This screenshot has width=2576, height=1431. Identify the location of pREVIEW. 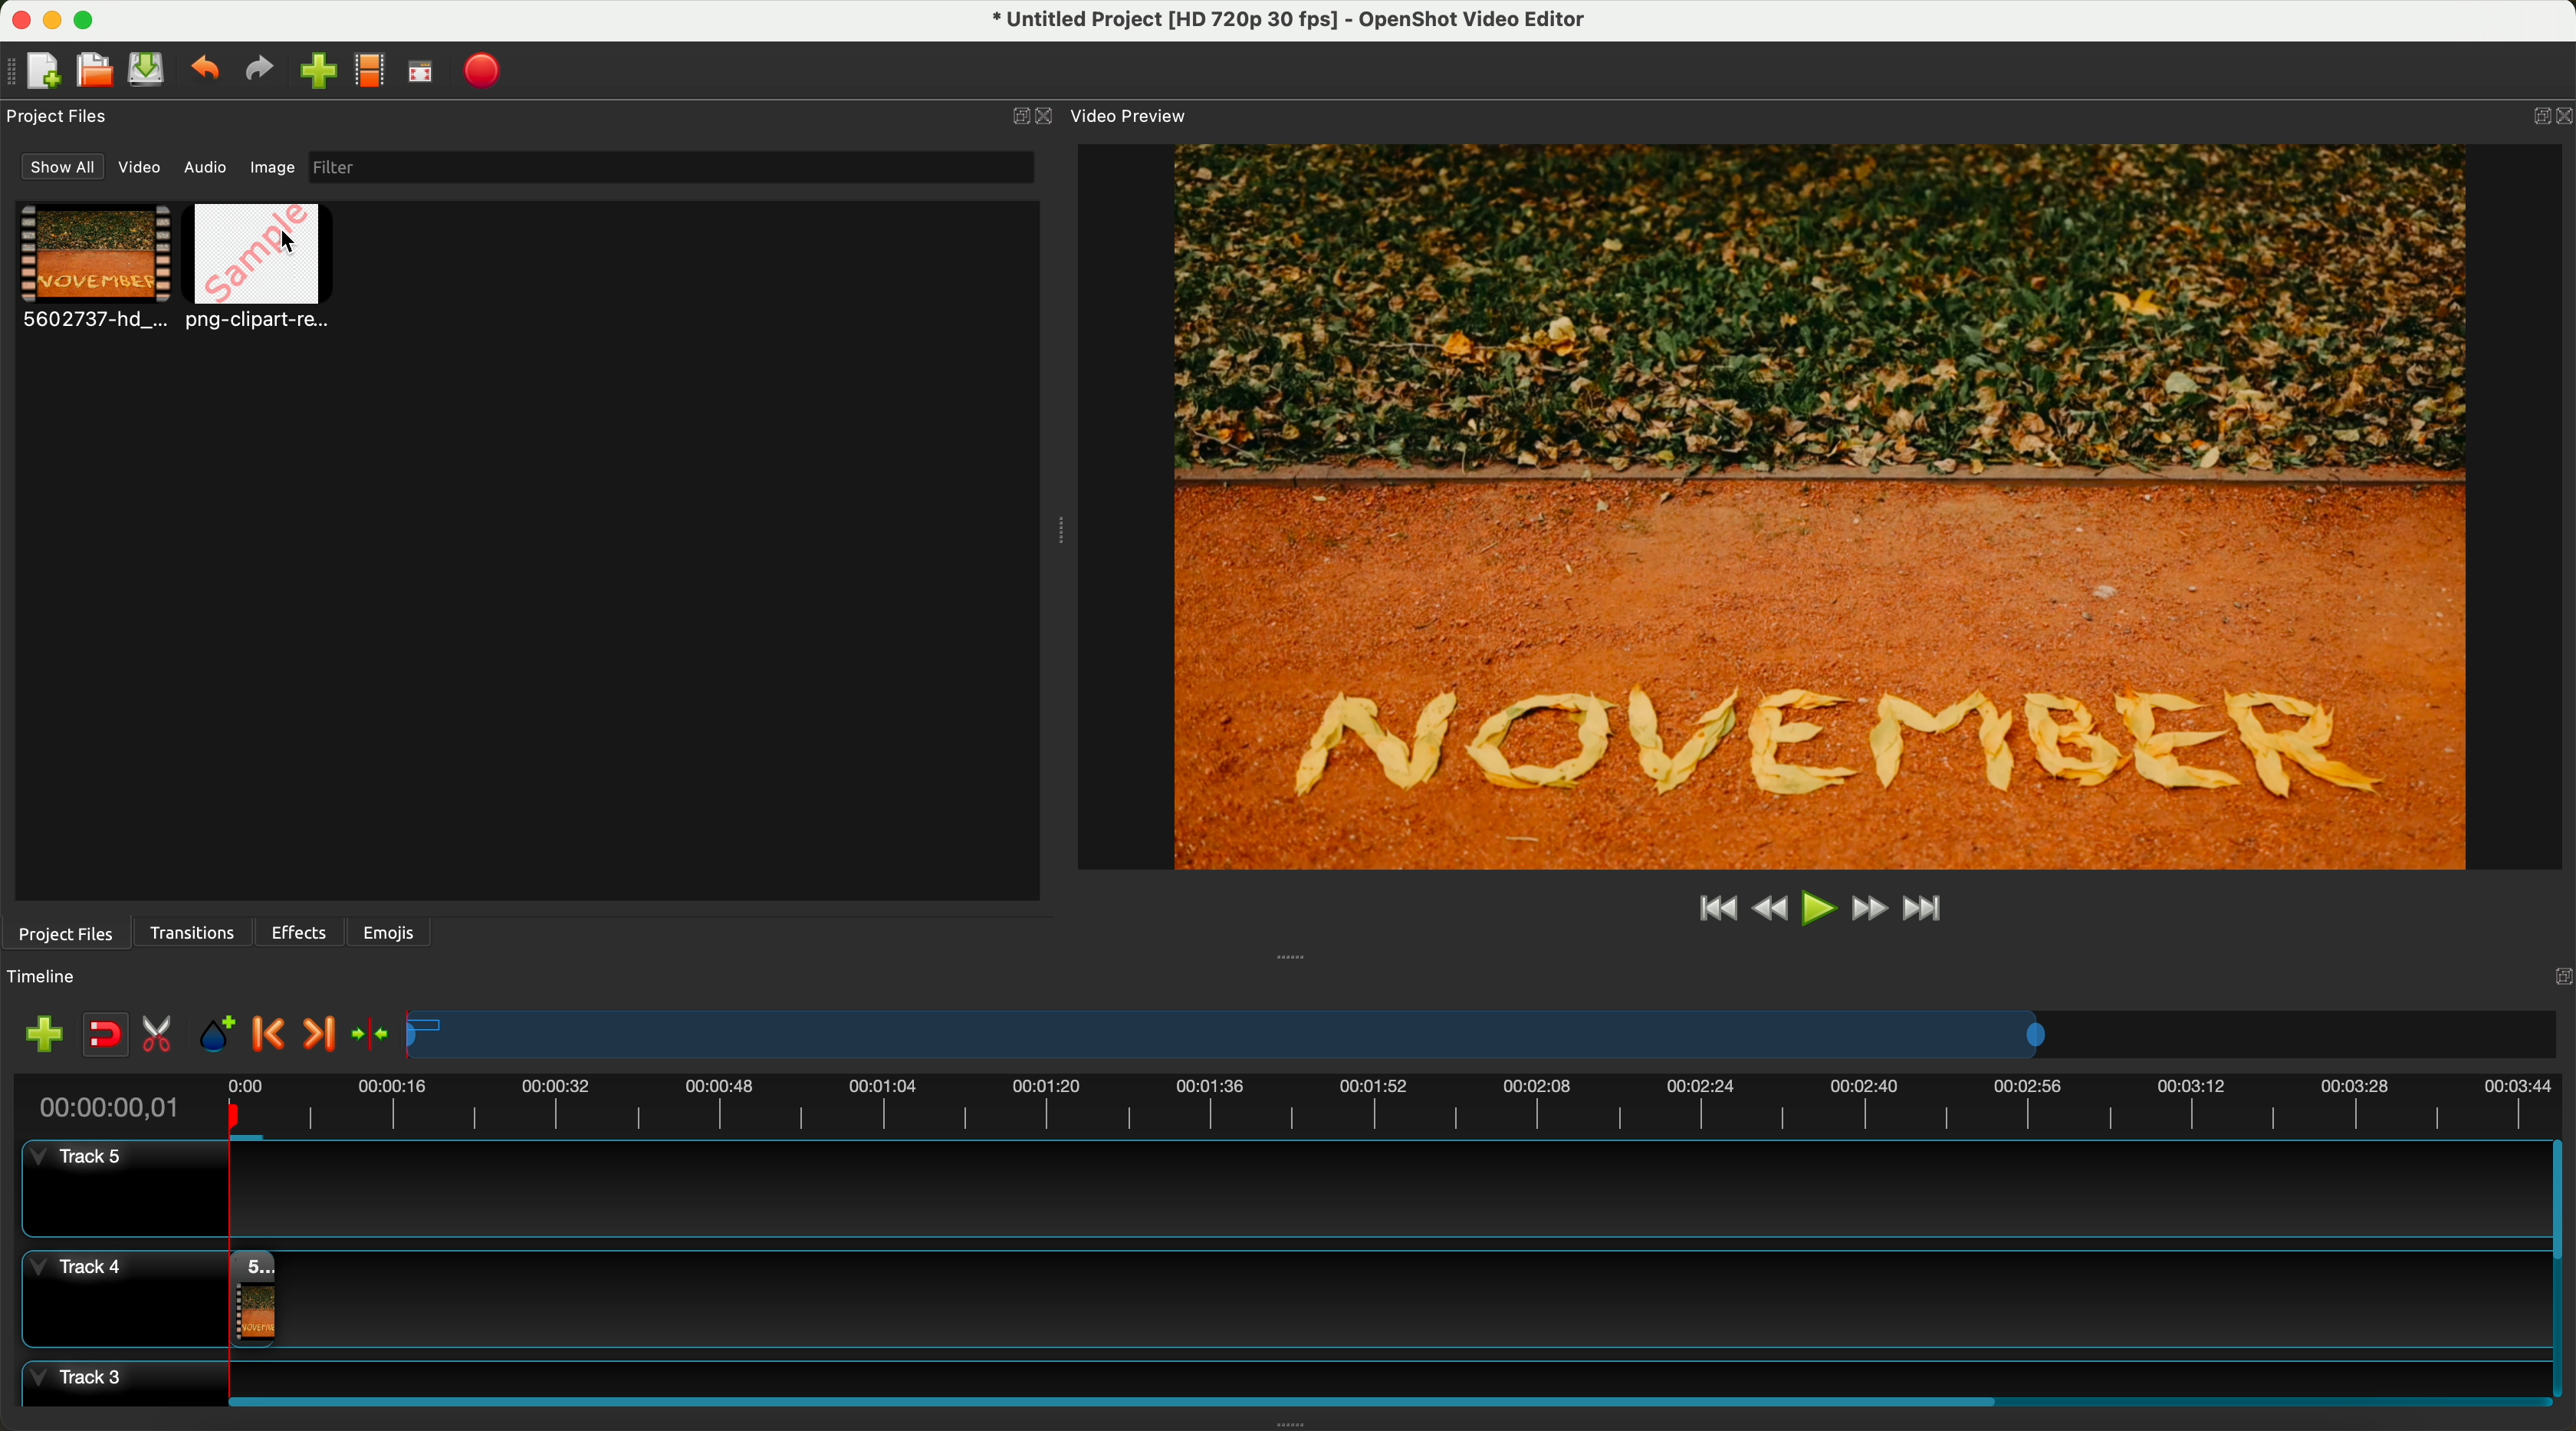
(1831, 505).